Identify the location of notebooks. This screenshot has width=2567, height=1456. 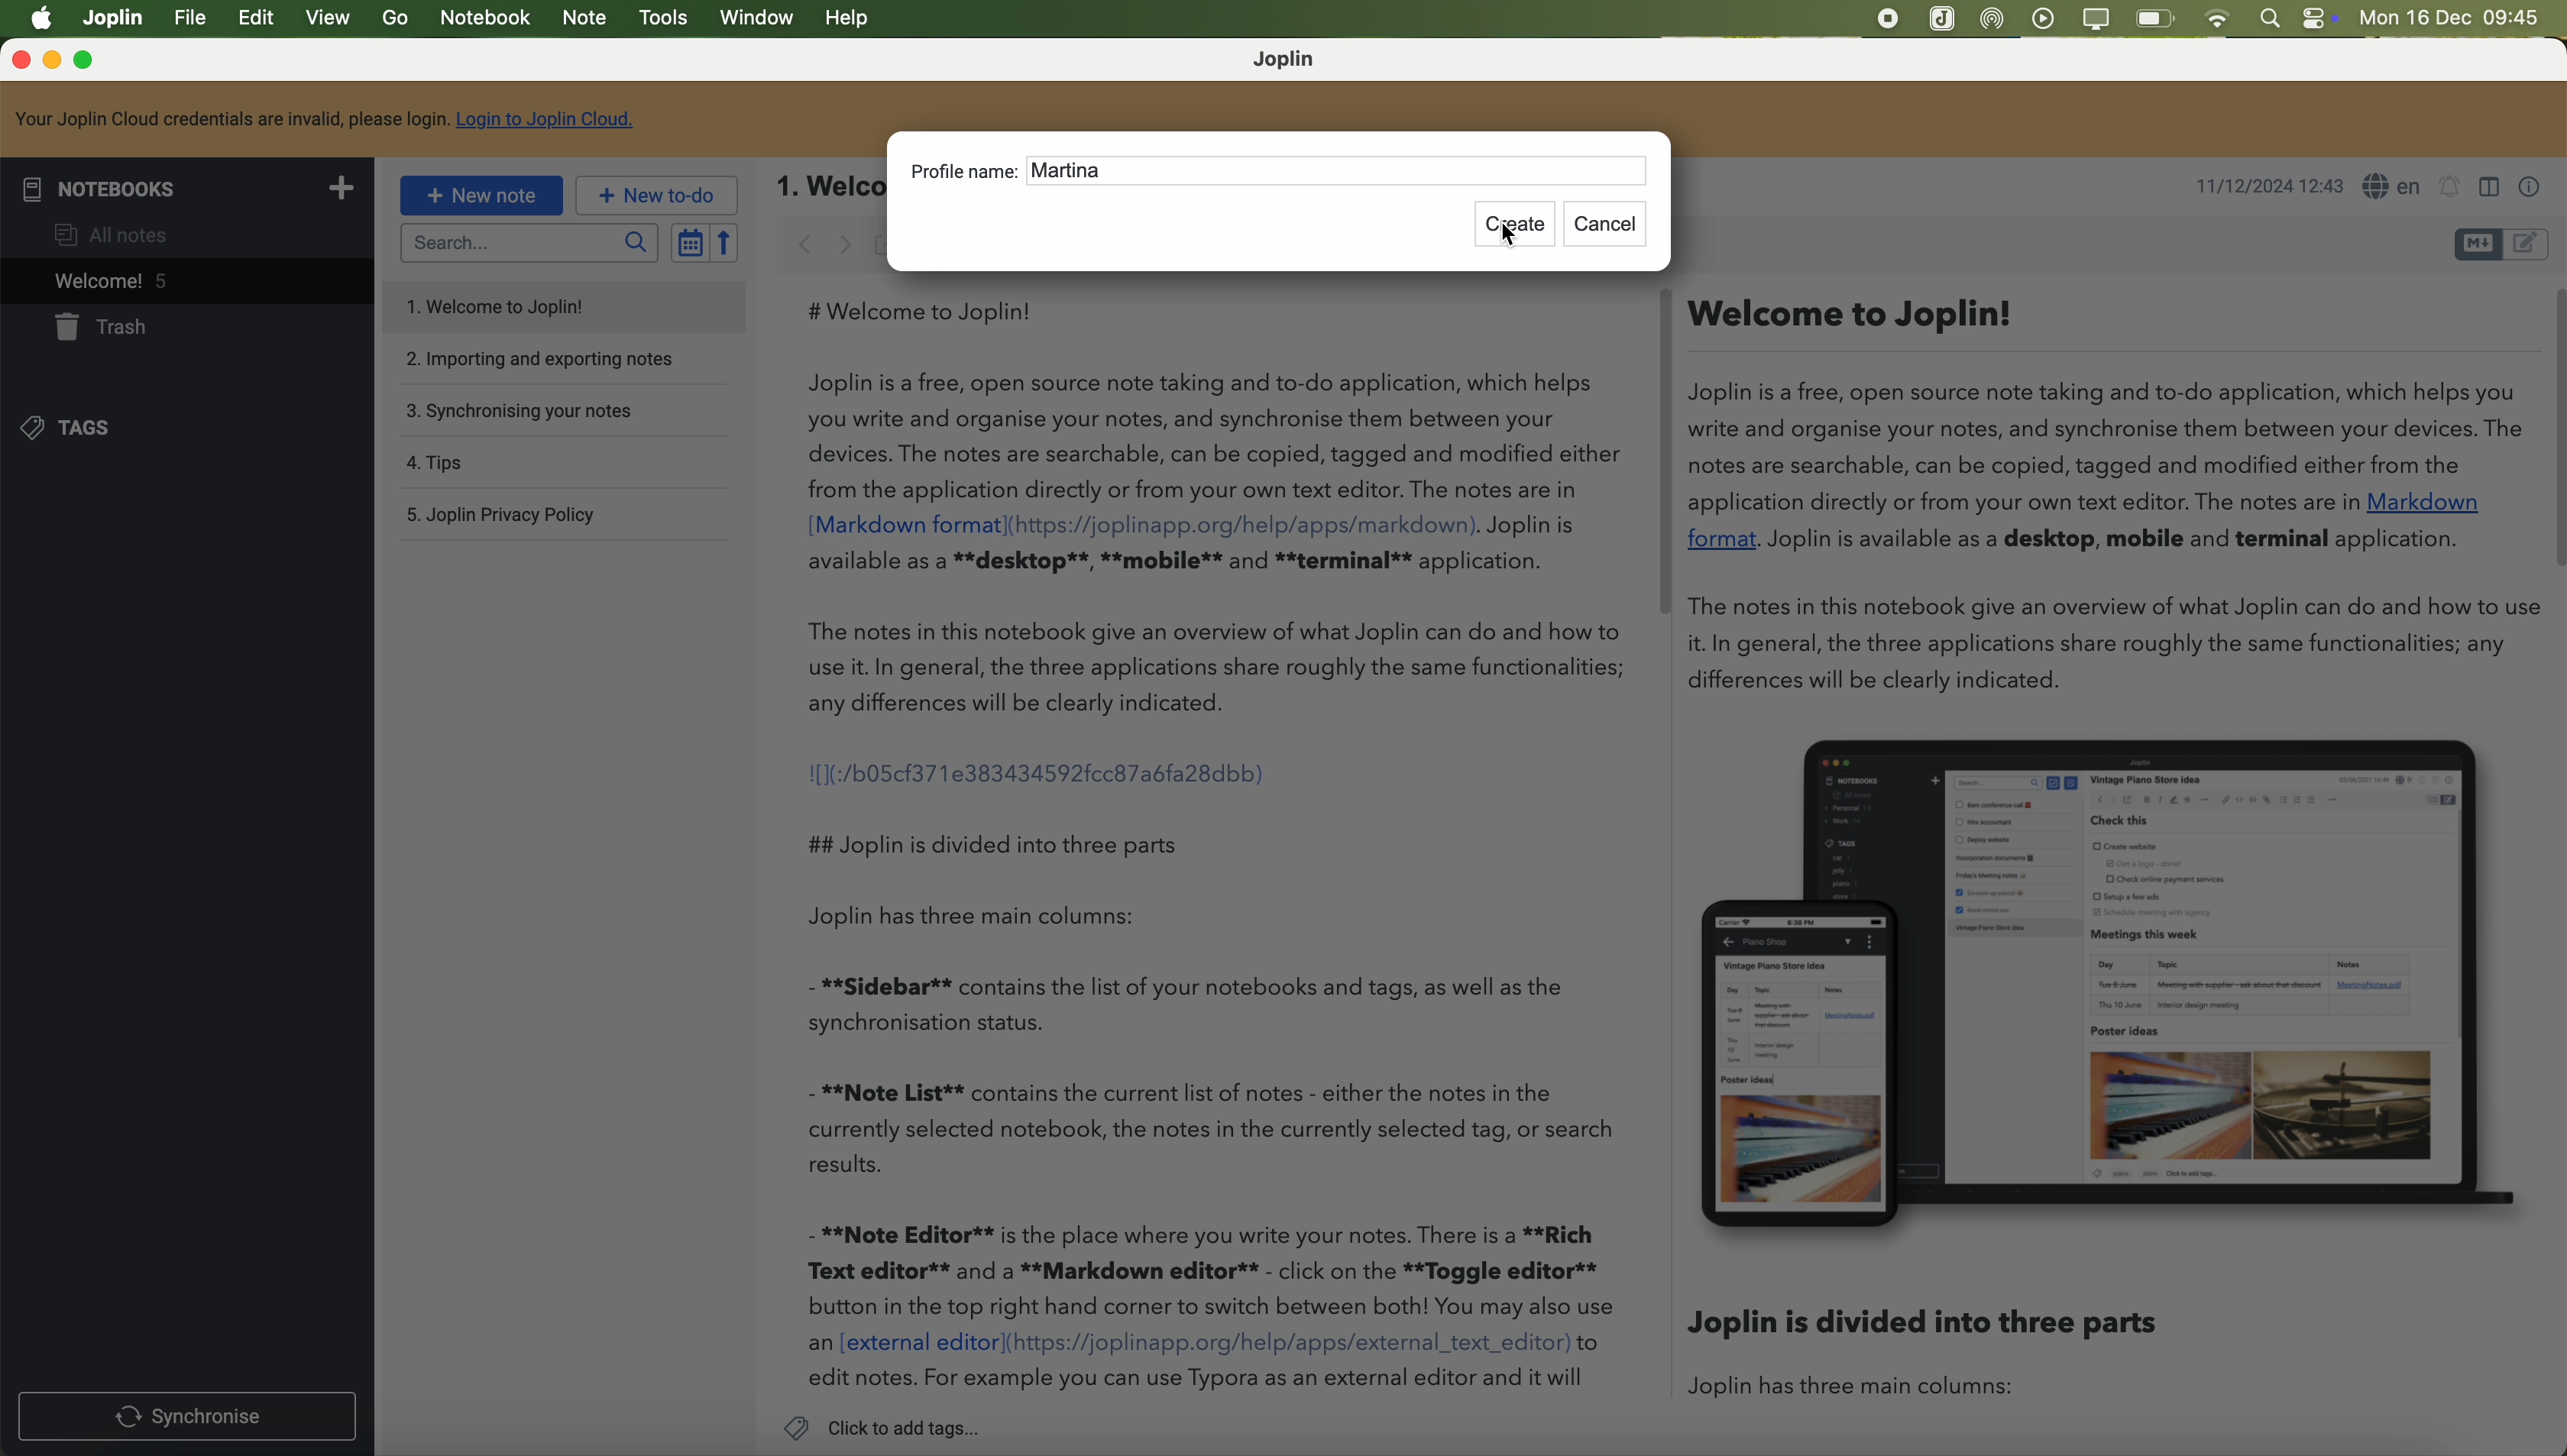
(186, 186).